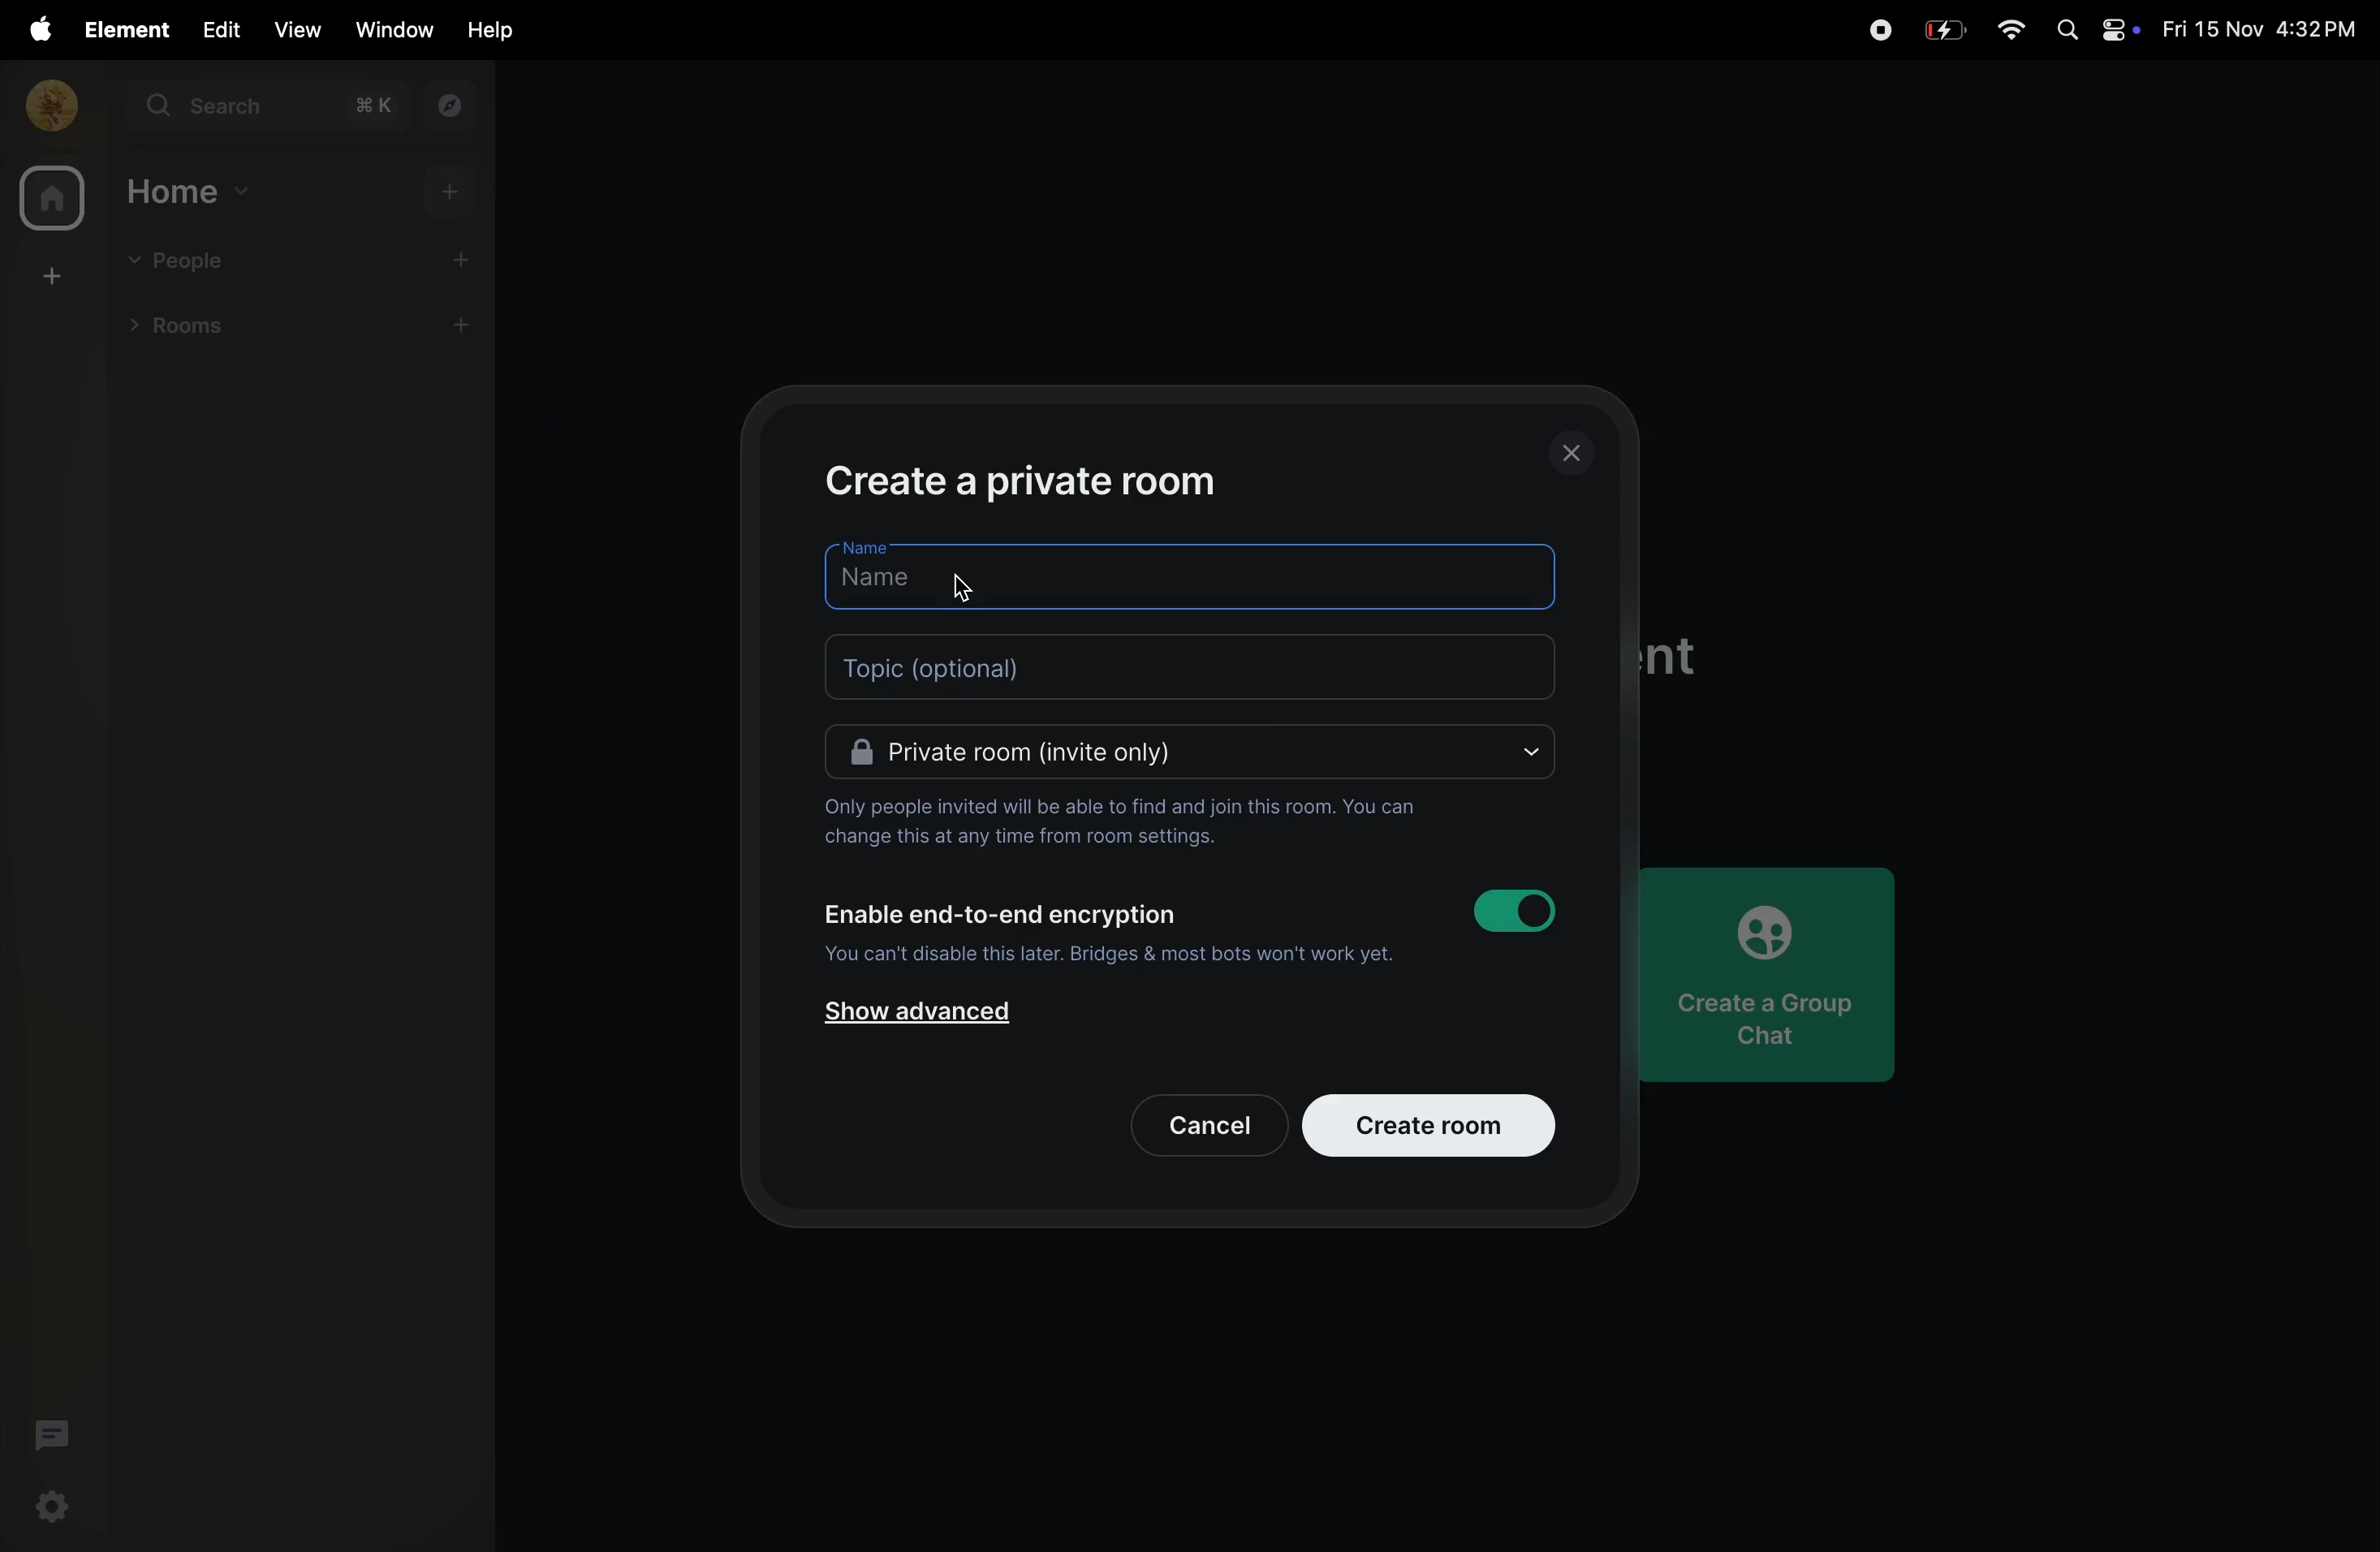 The width and height of the screenshot is (2380, 1552). Describe the element at coordinates (453, 108) in the screenshot. I see `explore` at that location.